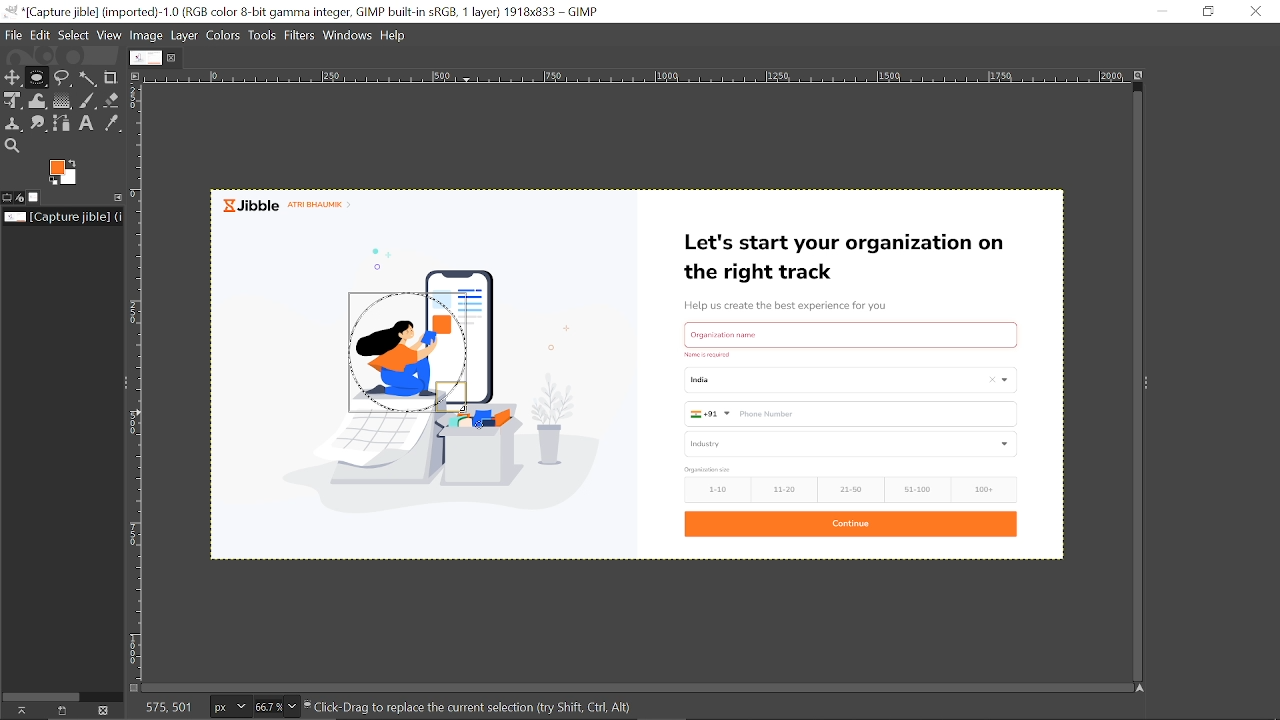 This screenshot has width=1280, height=720. Describe the element at coordinates (1138, 688) in the screenshot. I see `Navigate the image display` at that location.